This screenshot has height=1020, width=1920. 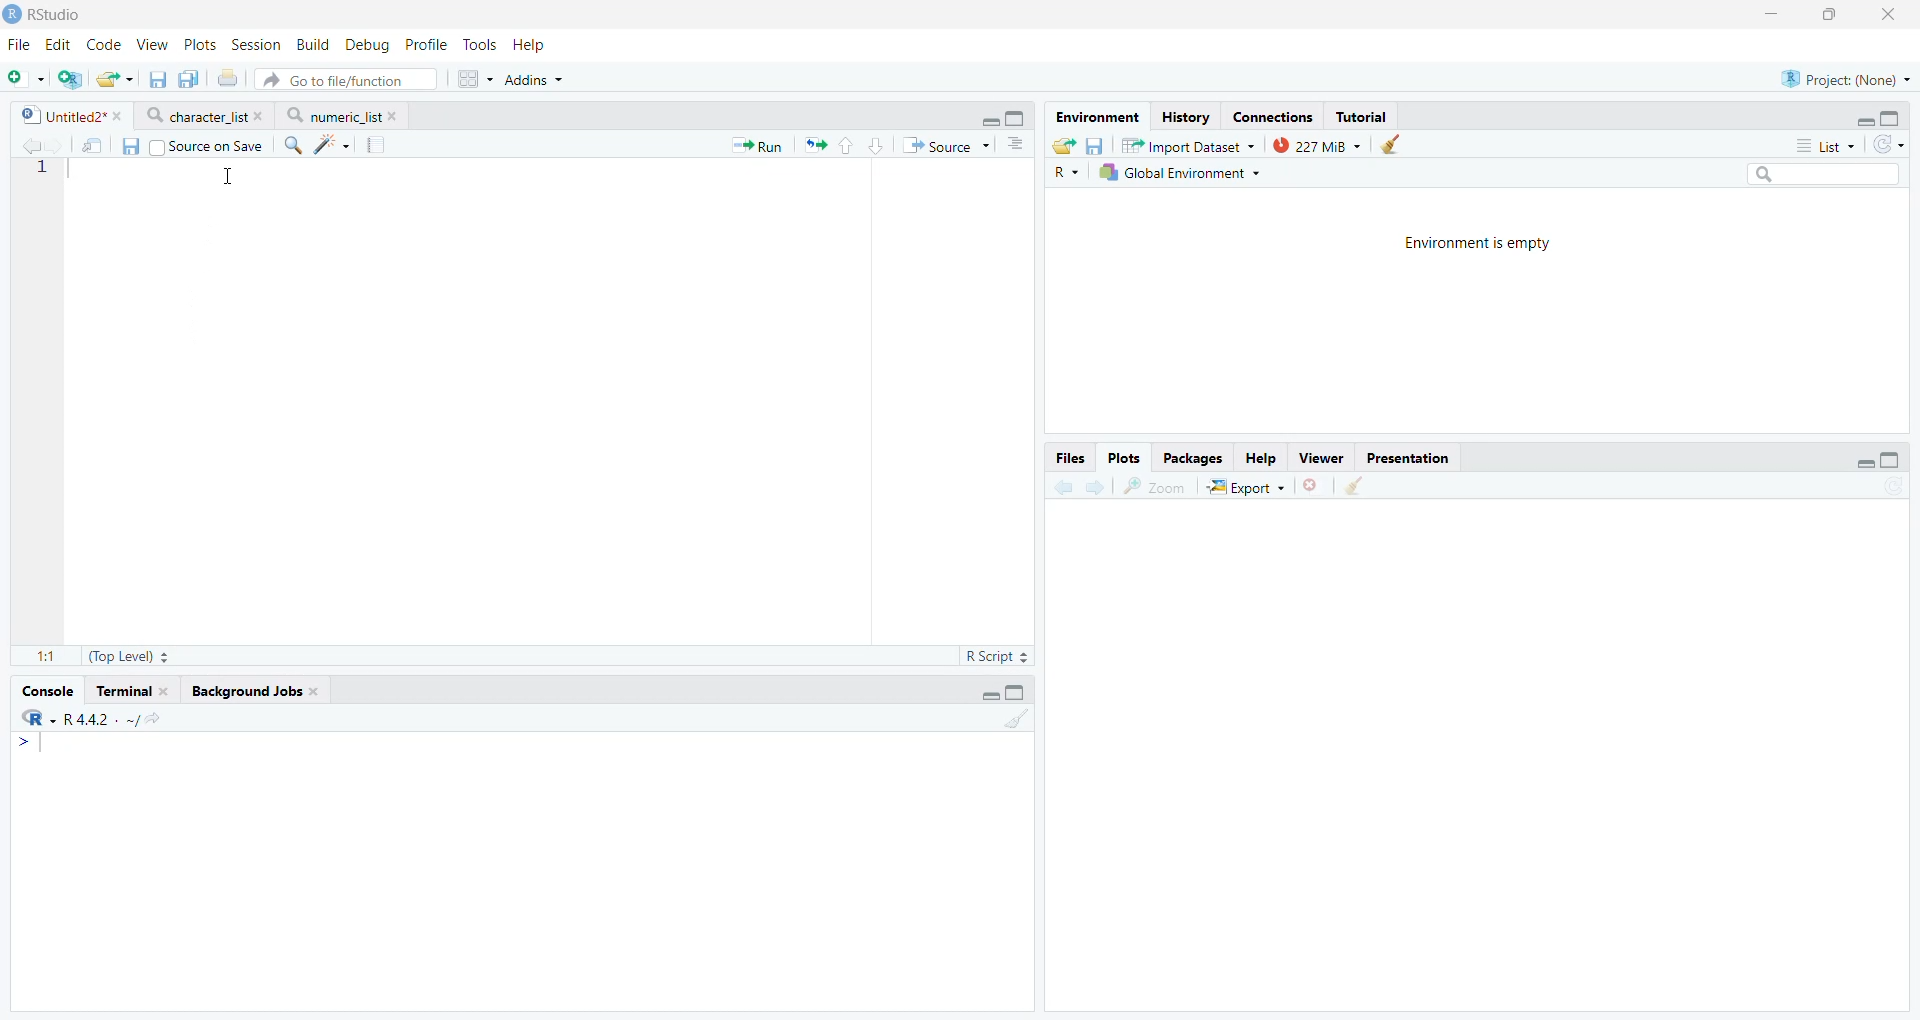 What do you see at coordinates (54, 147) in the screenshot?
I see `Go to next source location` at bounding box center [54, 147].